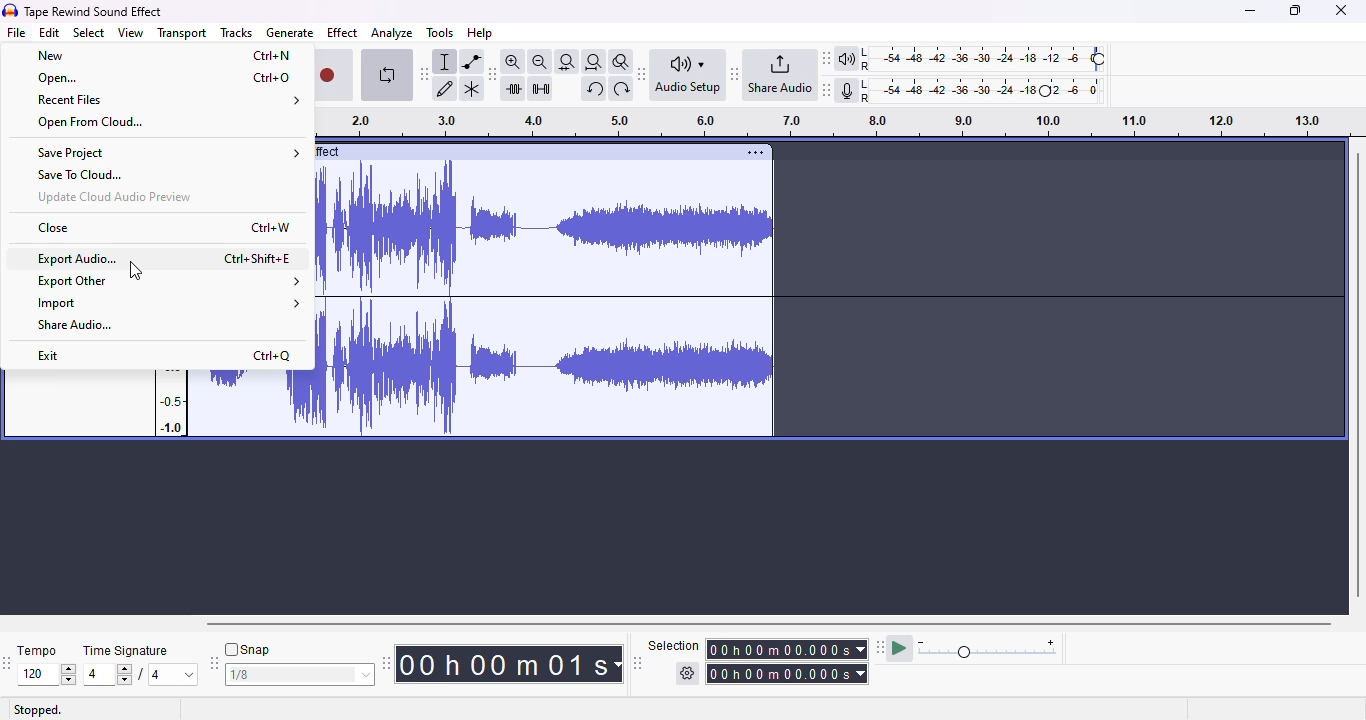 This screenshot has height=720, width=1366. What do you see at coordinates (78, 324) in the screenshot?
I see `share audio` at bounding box center [78, 324].